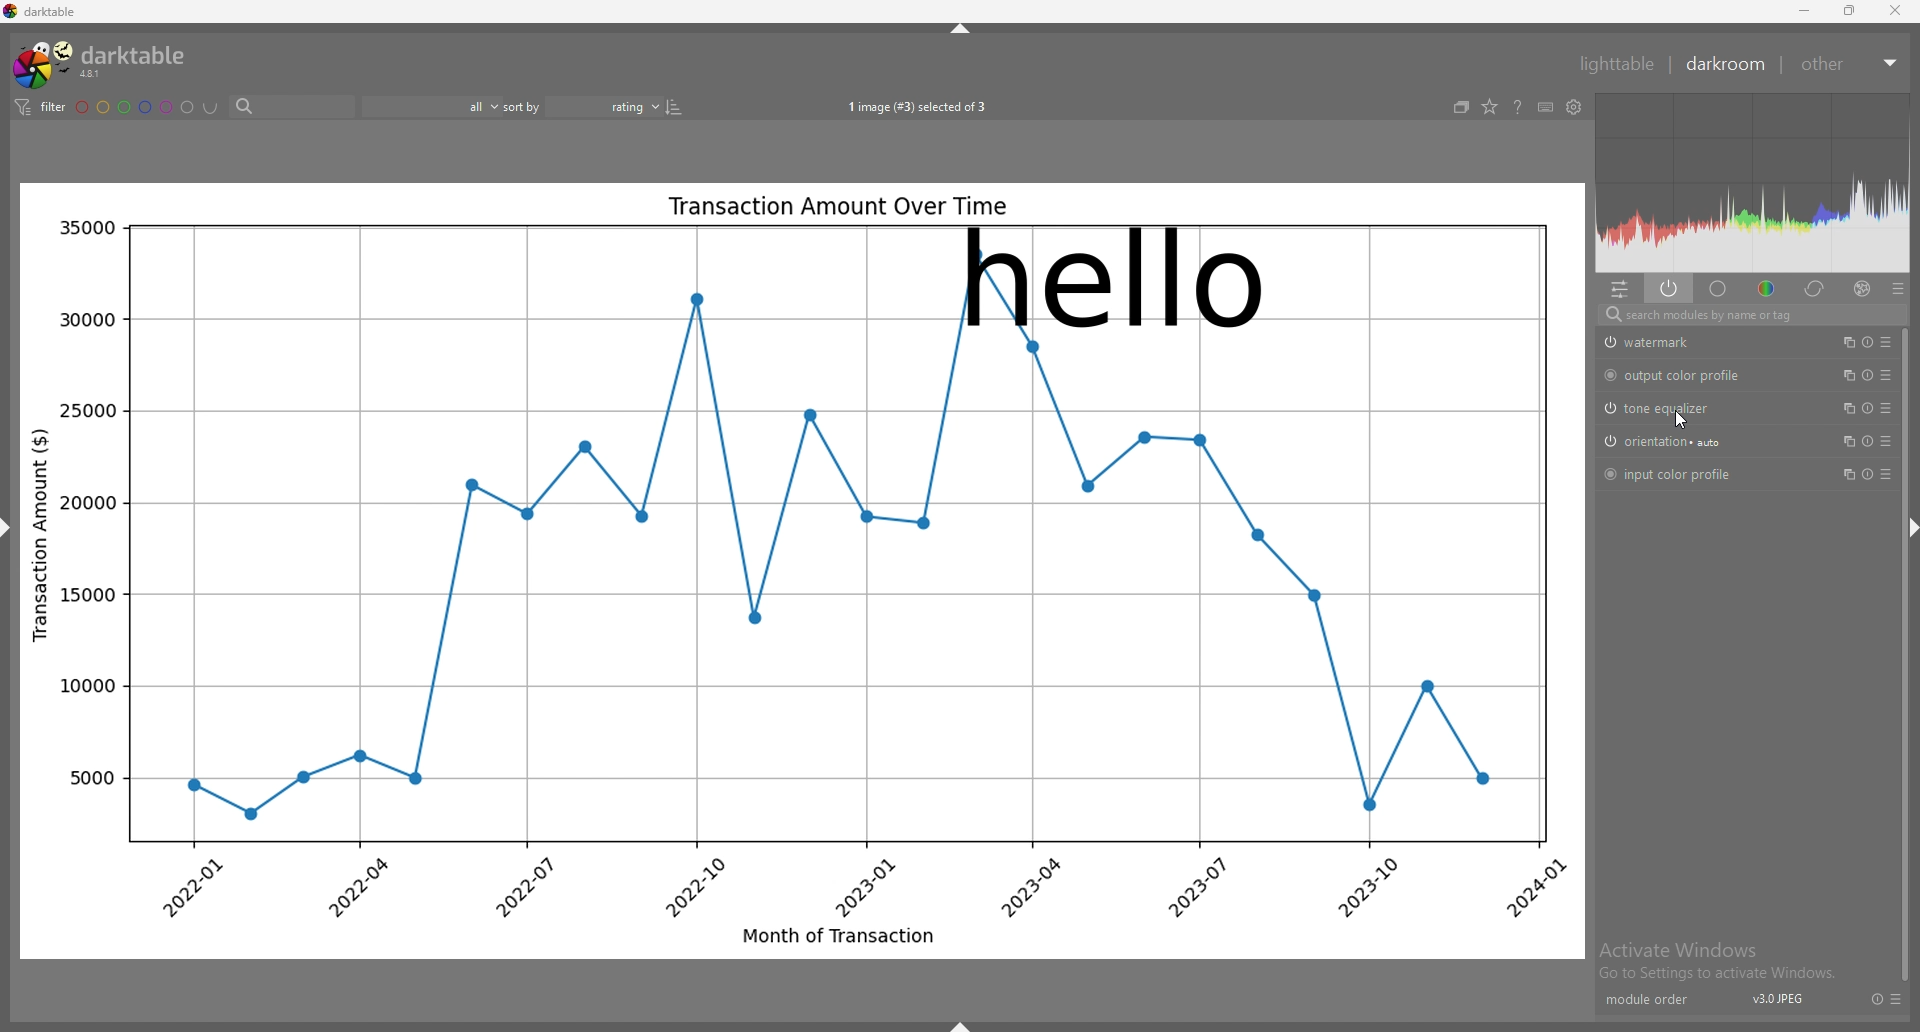 The width and height of the screenshot is (1920, 1032). What do you see at coordinates (524, 107) in the screenshot?
I see `sort by` at bounding box center [524, 107].